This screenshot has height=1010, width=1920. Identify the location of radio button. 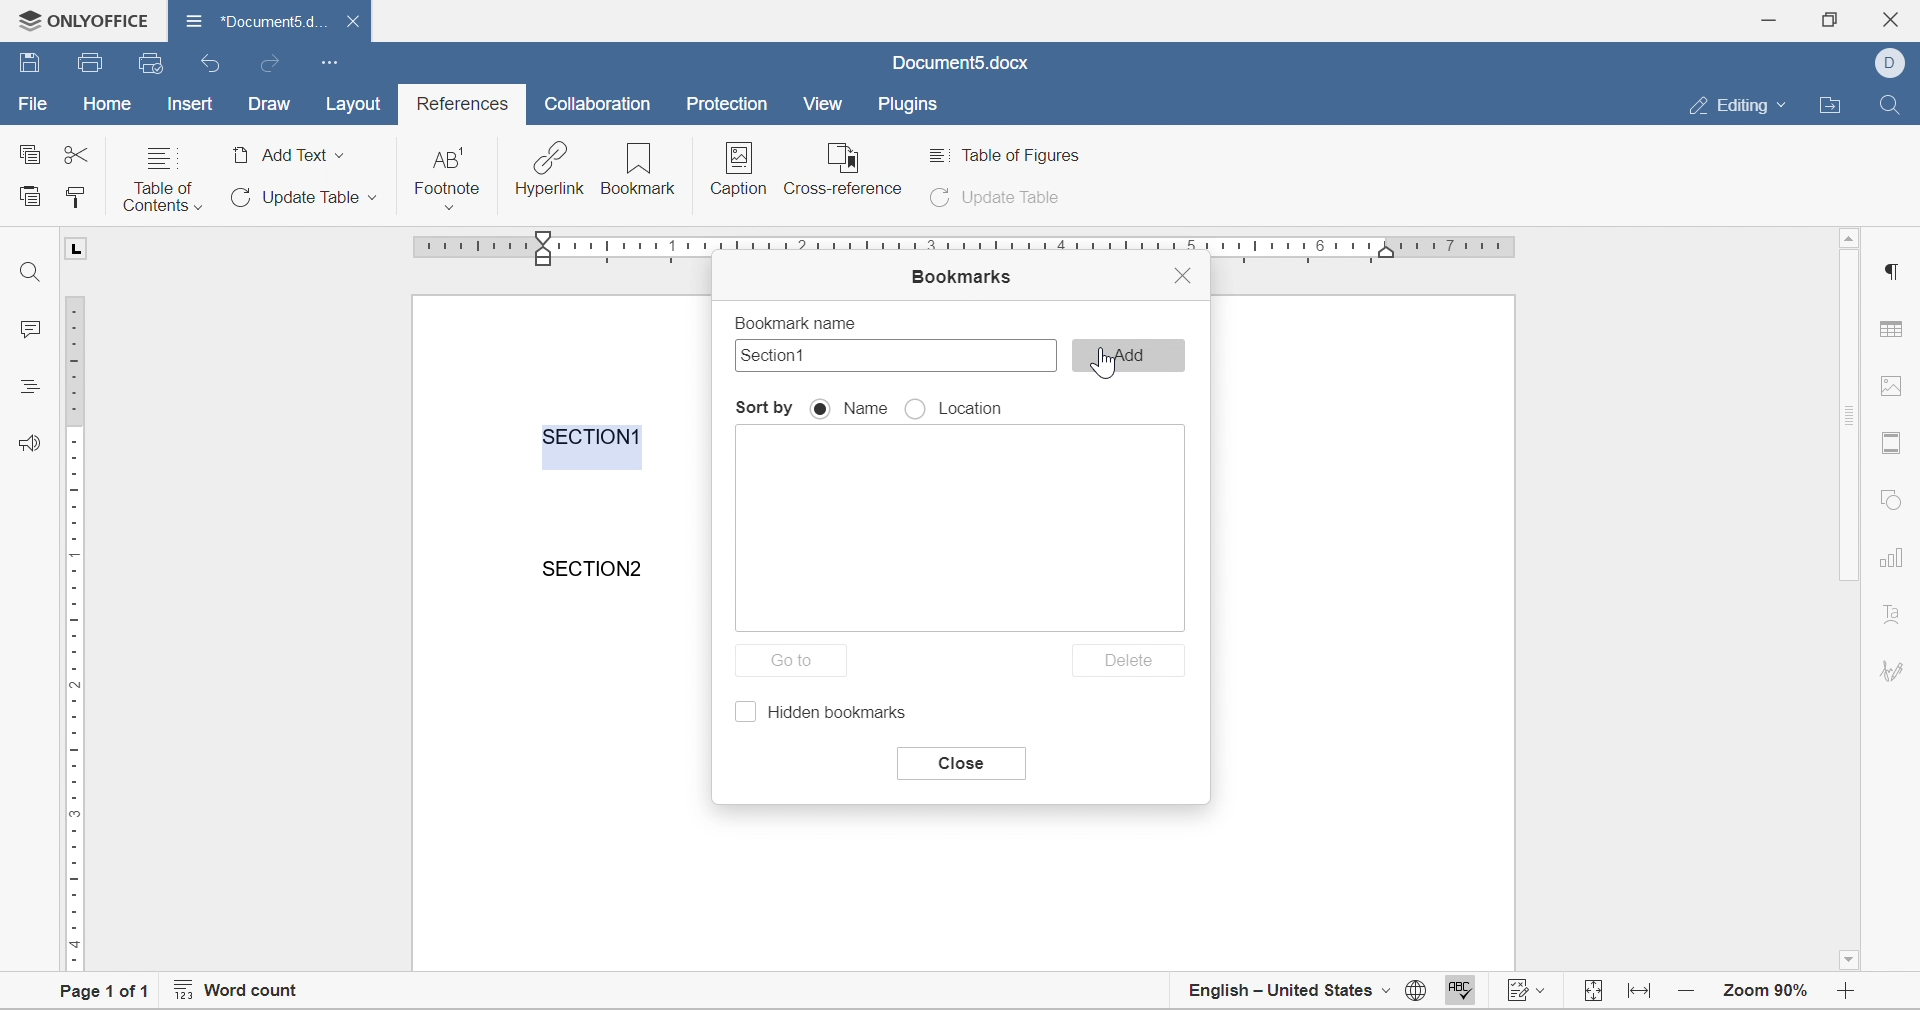
(823, 409).